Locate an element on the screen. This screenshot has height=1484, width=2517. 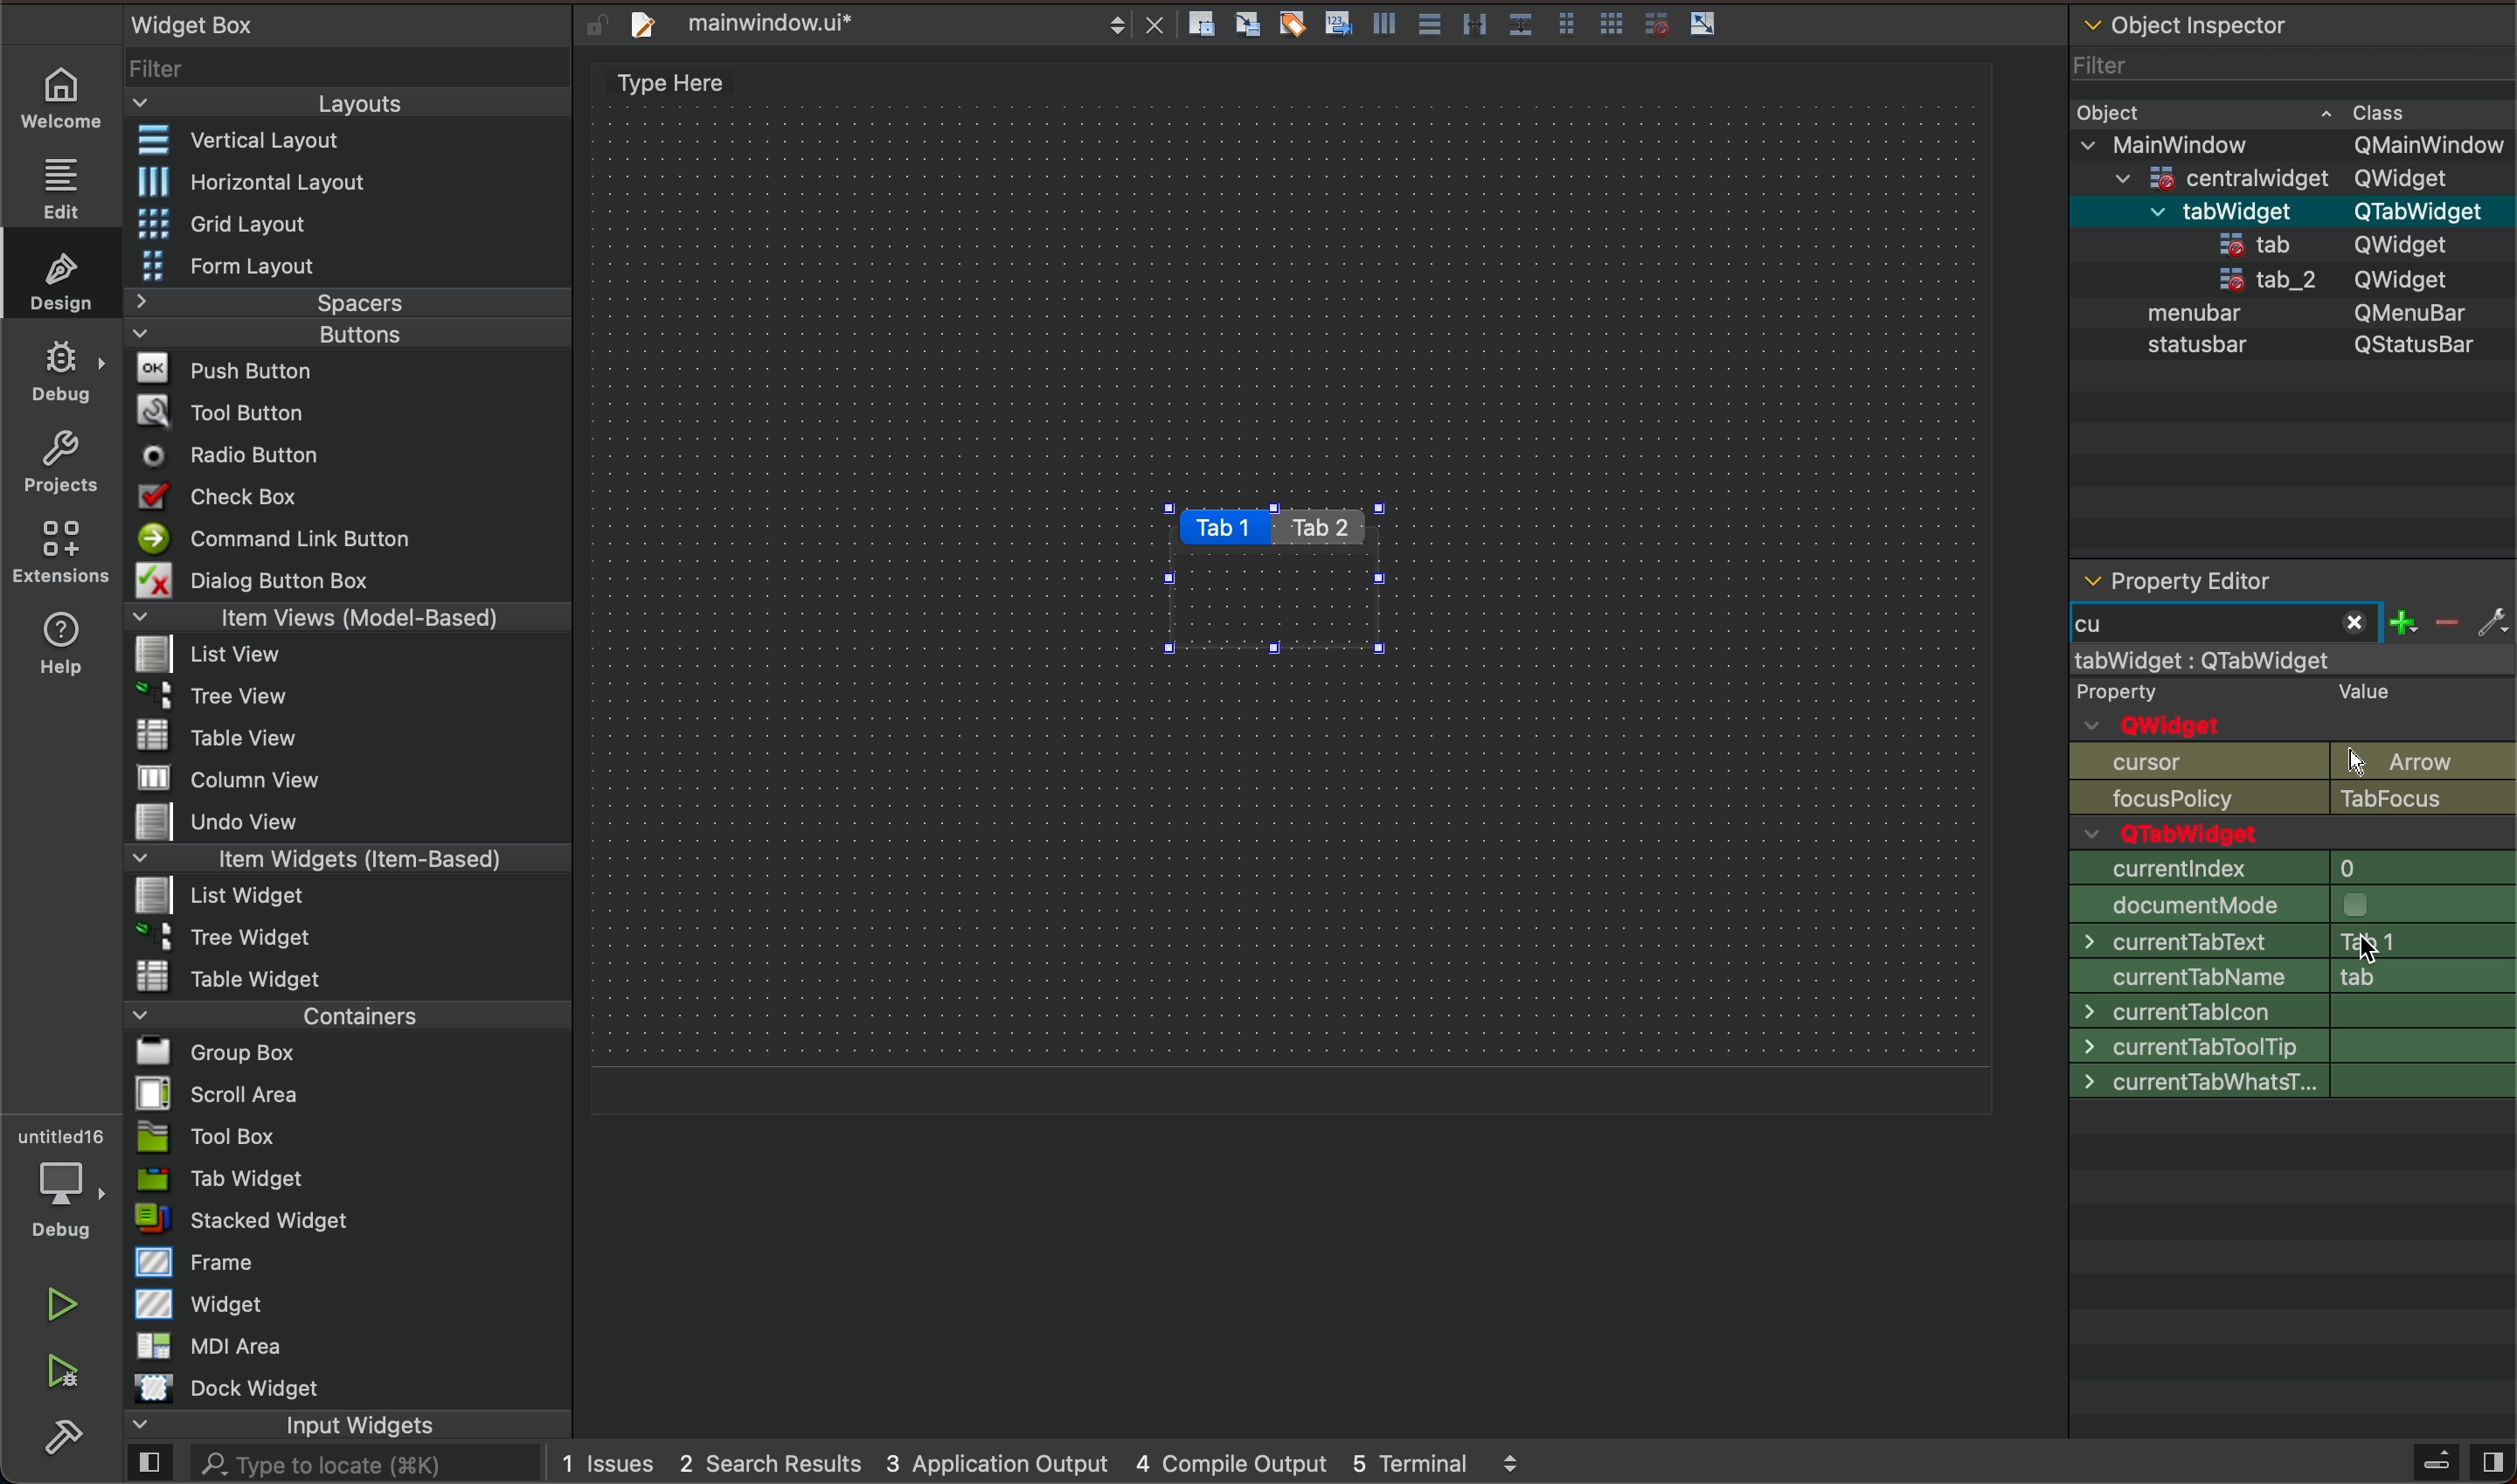
Table Widget is located at coordinates (218, 975).